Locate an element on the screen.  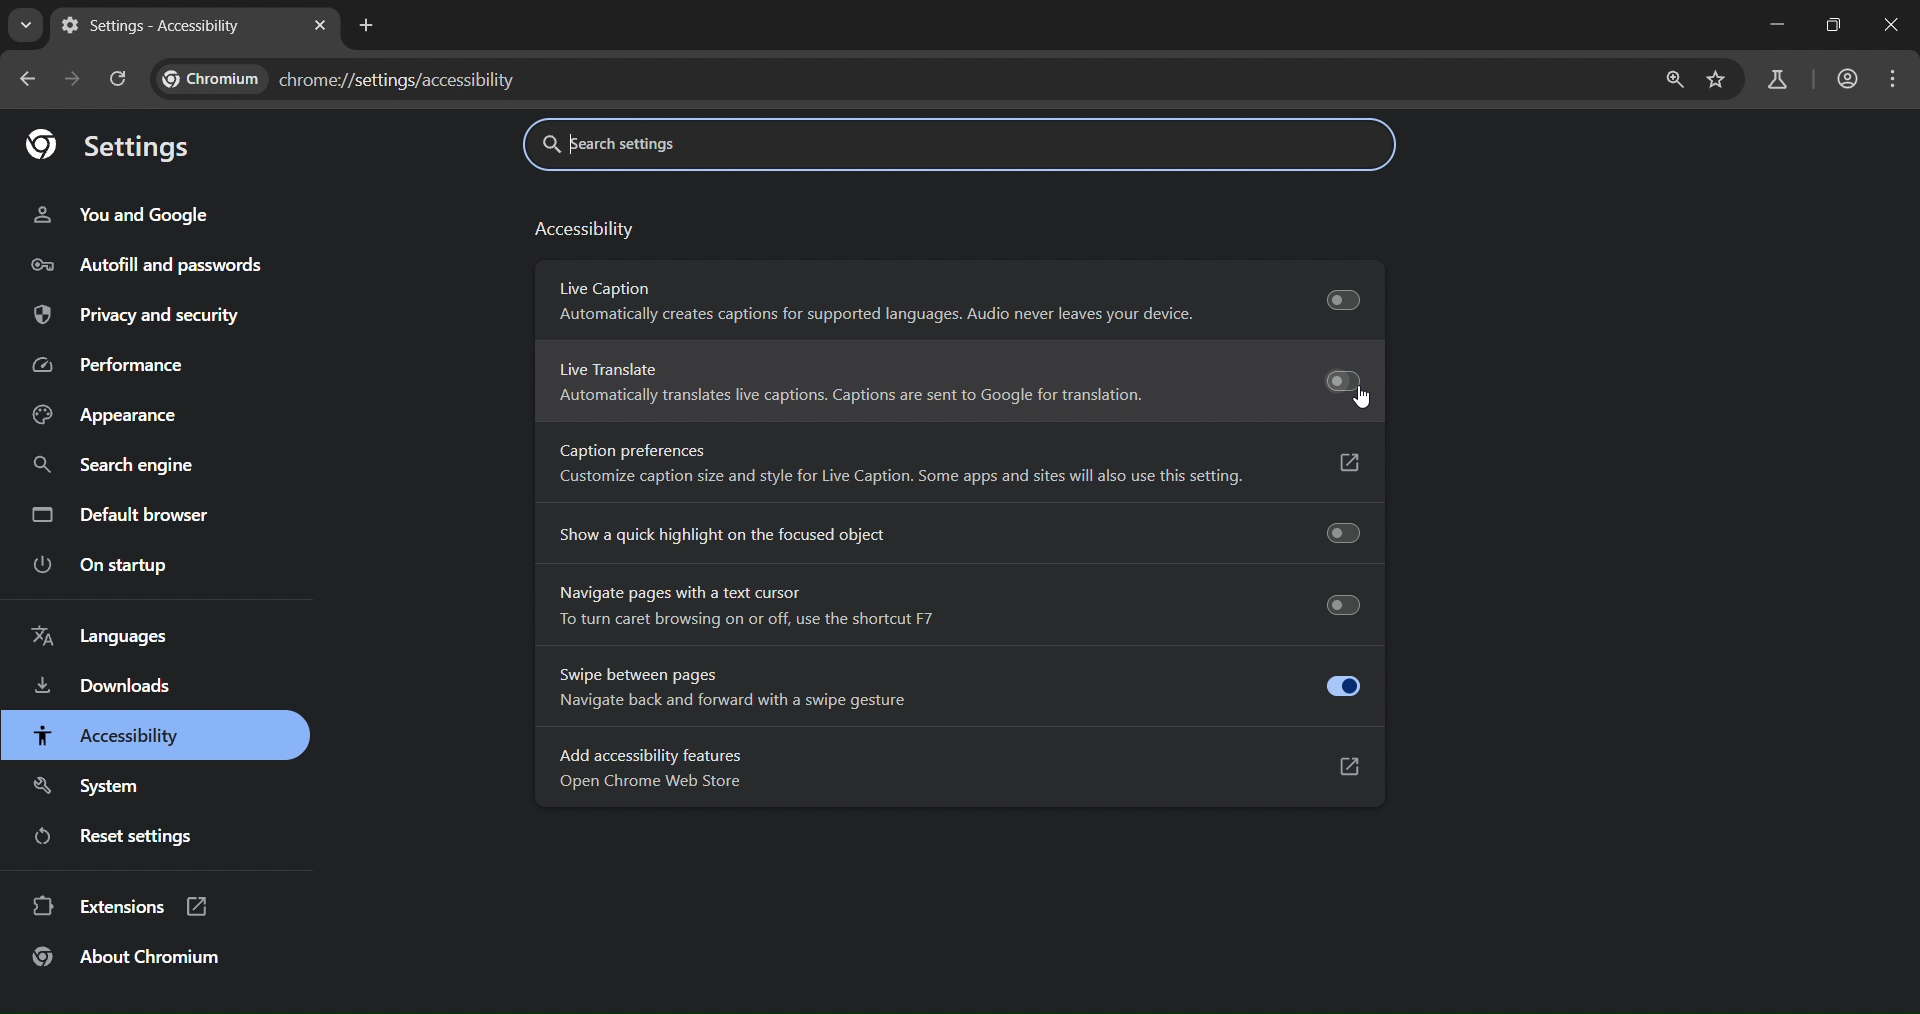
Caption preferences
Customize caption size and style for Live Caption. Some apps and sites will also use this setting. is located at coordinates (892, 467).